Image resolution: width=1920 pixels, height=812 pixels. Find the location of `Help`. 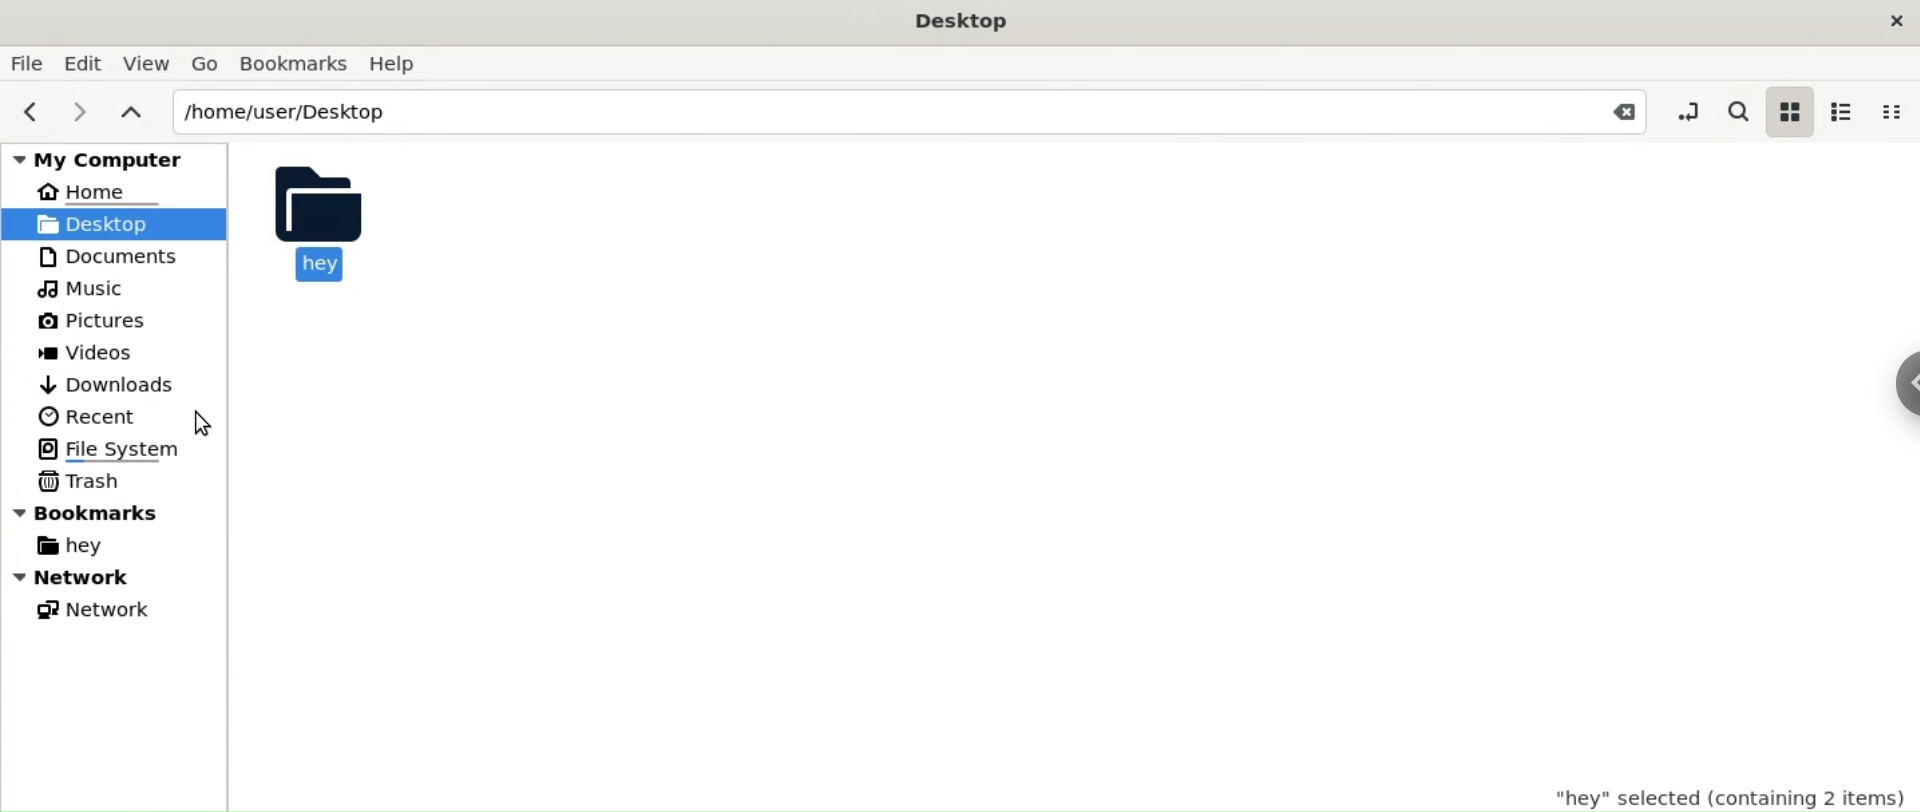

Help is located at coordinates (397, 61).